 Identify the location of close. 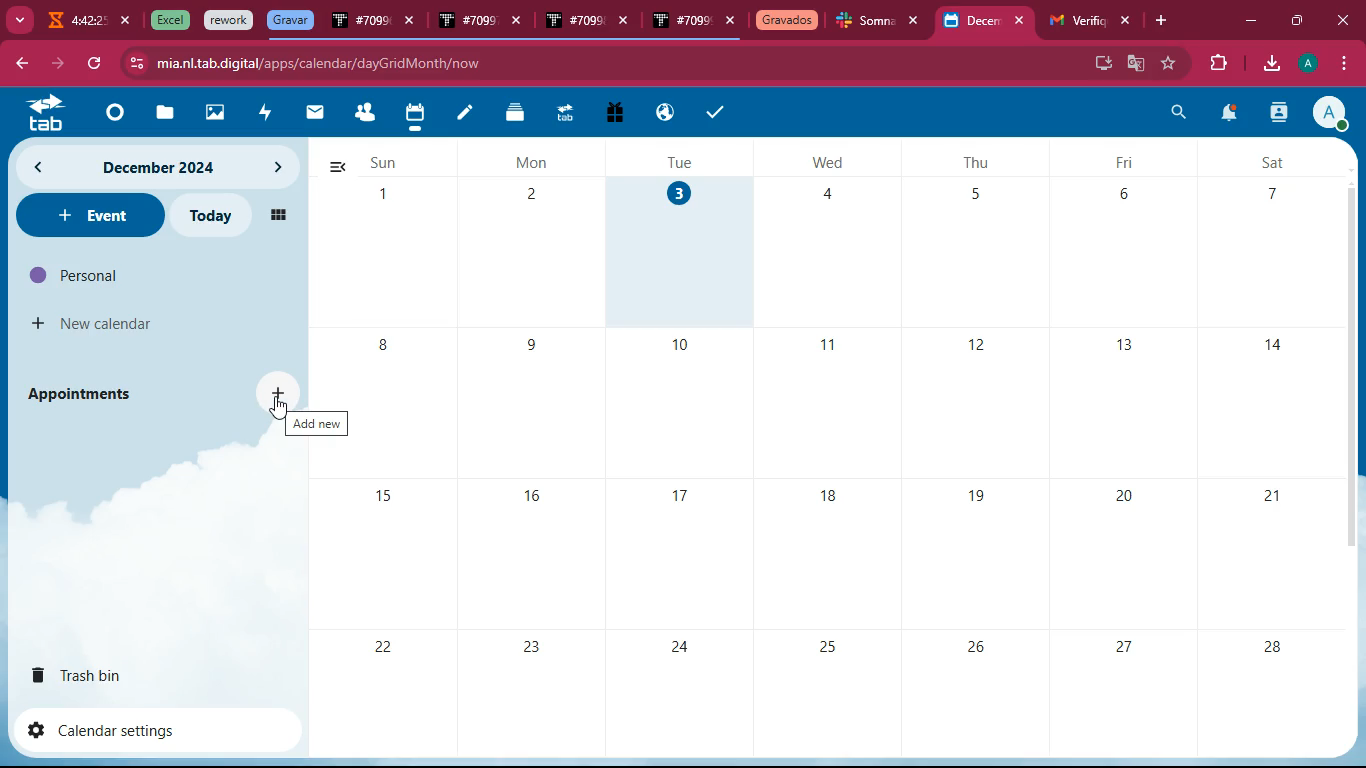
(127, 21).